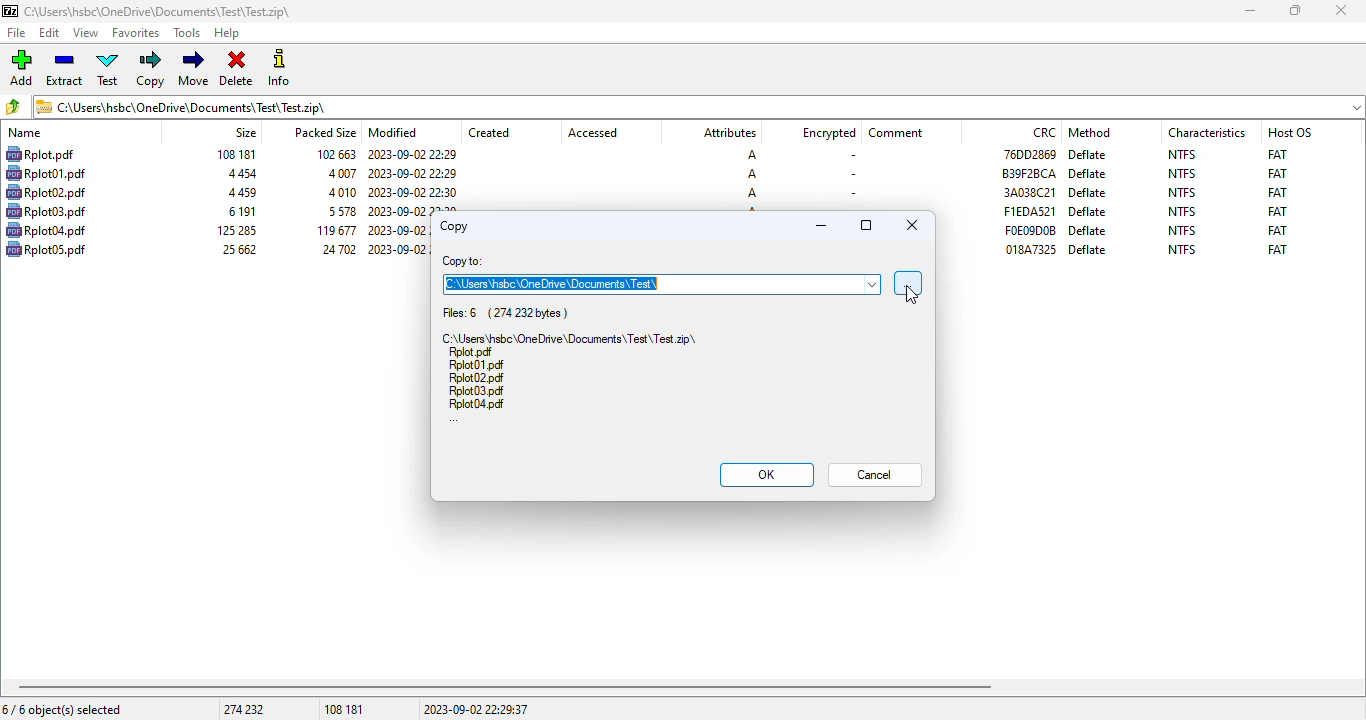 This screenshot has height=720, width=1366. I want to click on browse for folder, so click(908, 282).